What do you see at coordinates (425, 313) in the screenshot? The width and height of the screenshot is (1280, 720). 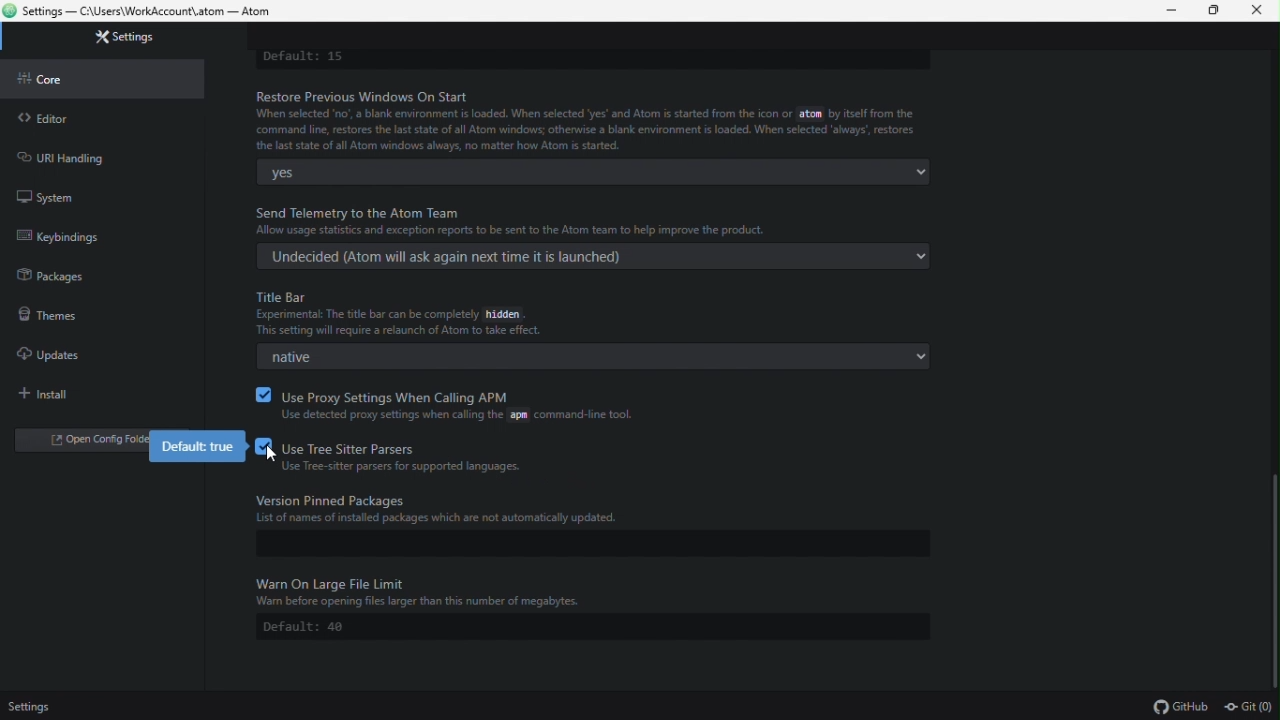 I see `Title Bar` at bounding box center [425, 313].